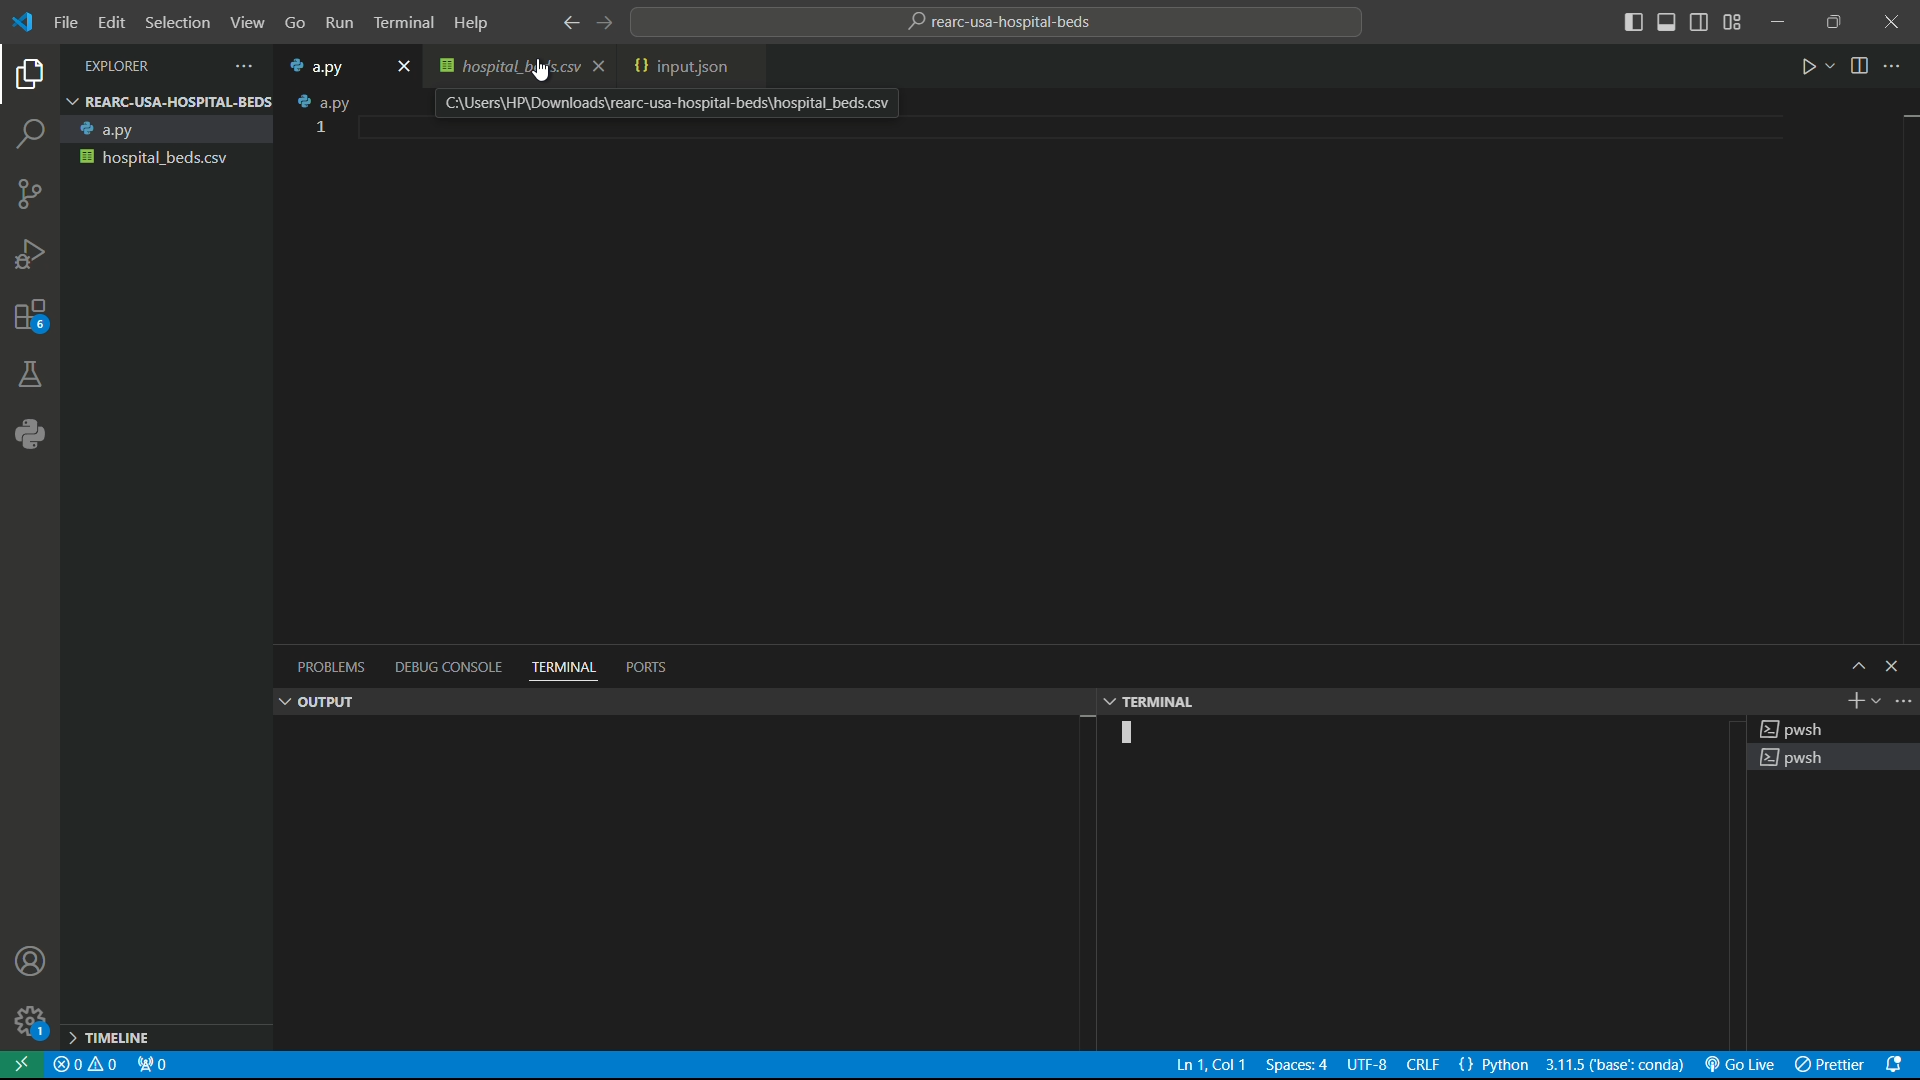 Image resolution: width=1920 pixels, height=1080 pixels. What do you see at coordinates (294, 23) in the screenshot?
I see `go menu` at bounding box center [294, 23].